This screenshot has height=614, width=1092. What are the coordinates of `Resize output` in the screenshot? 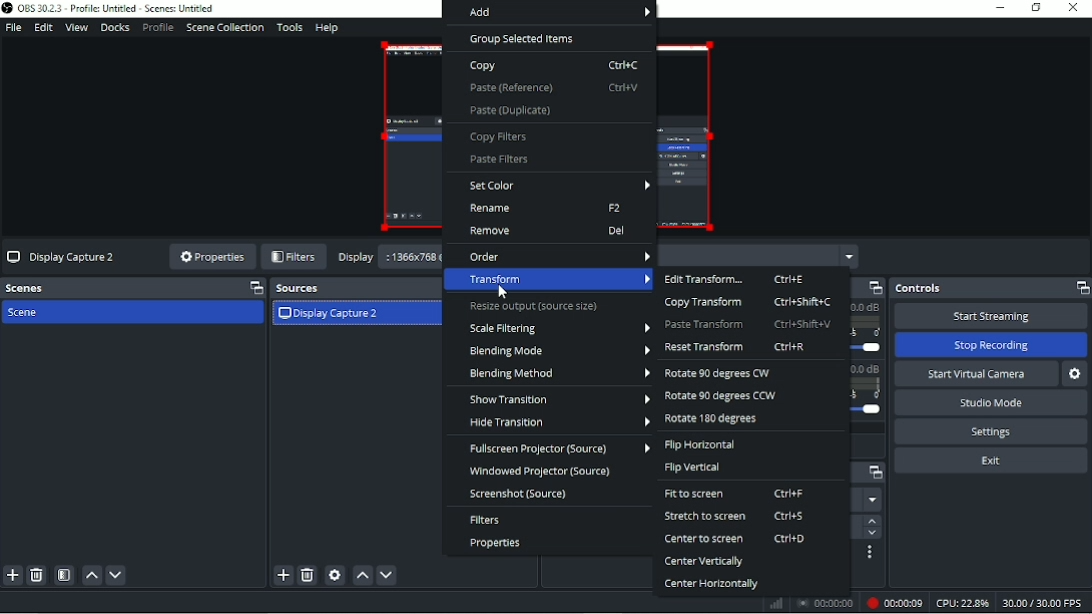 It's located at (535, 307).